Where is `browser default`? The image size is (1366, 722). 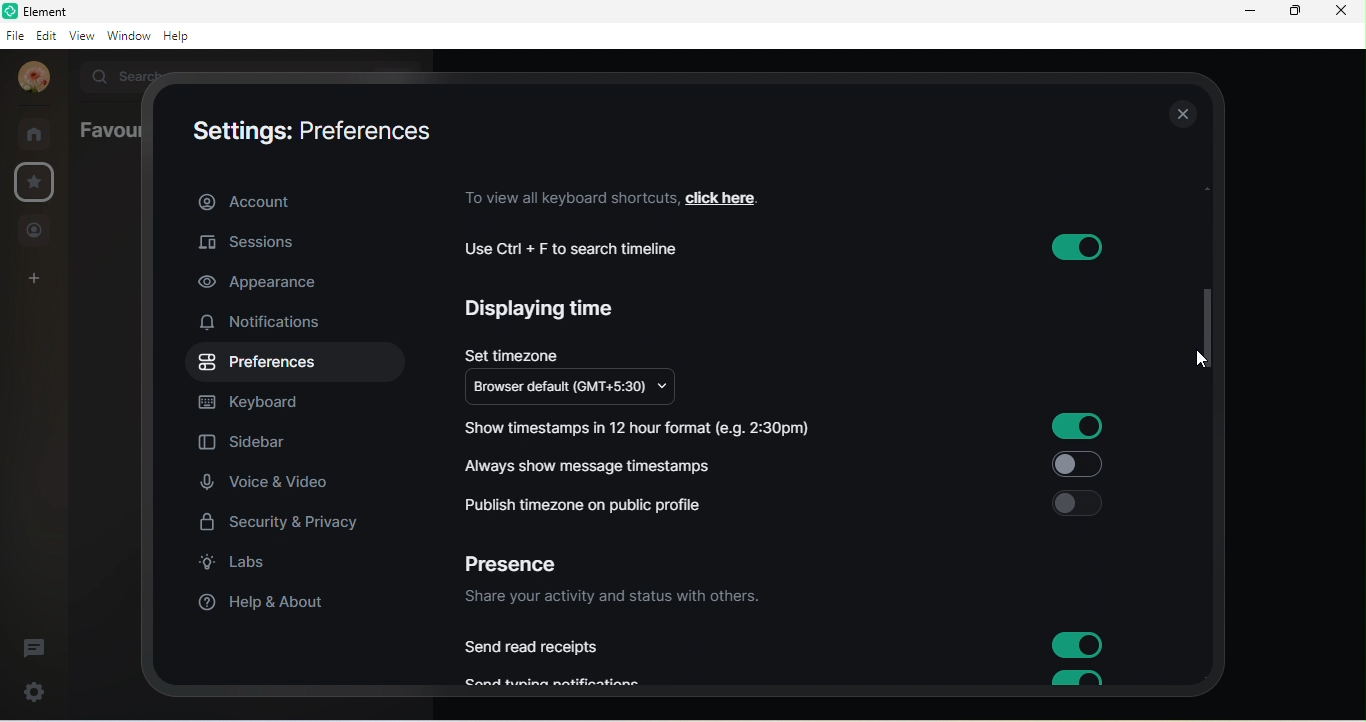
browser default is located at coordinates (582, 389).